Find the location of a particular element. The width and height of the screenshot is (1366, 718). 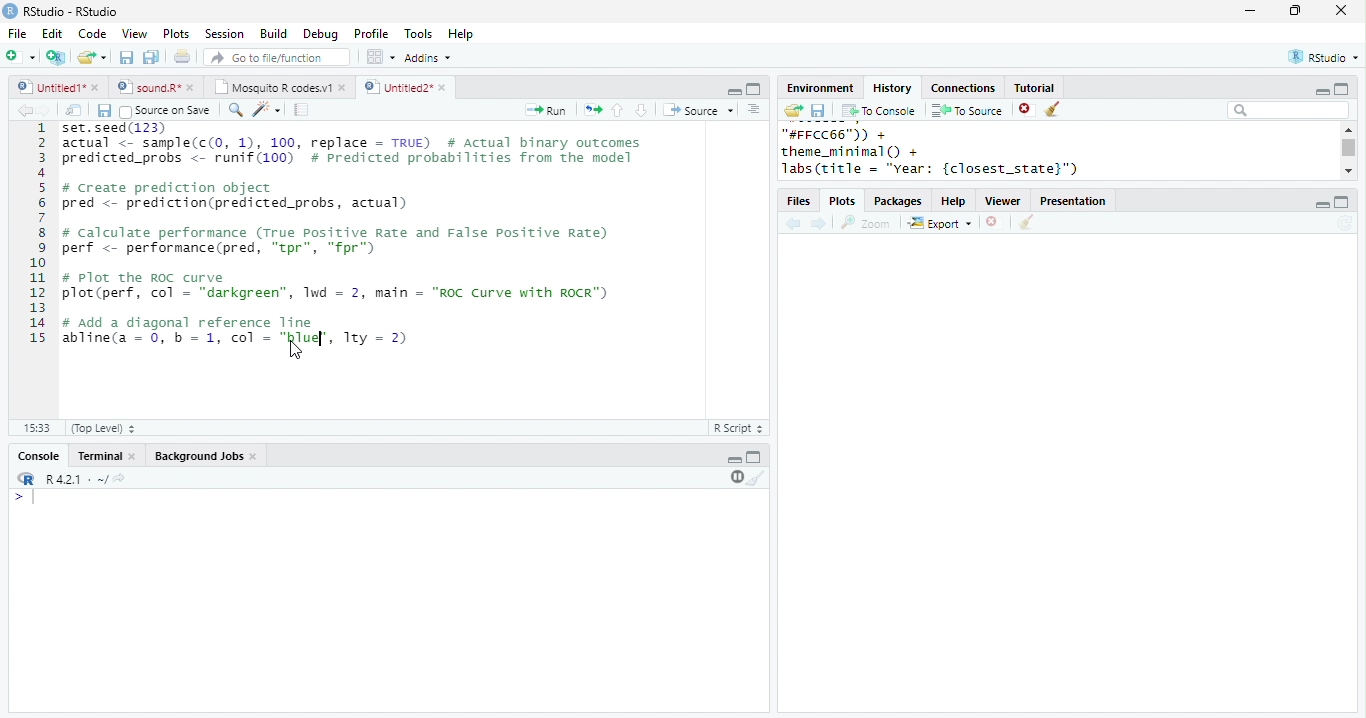

options is located at coordinates (754, 109).